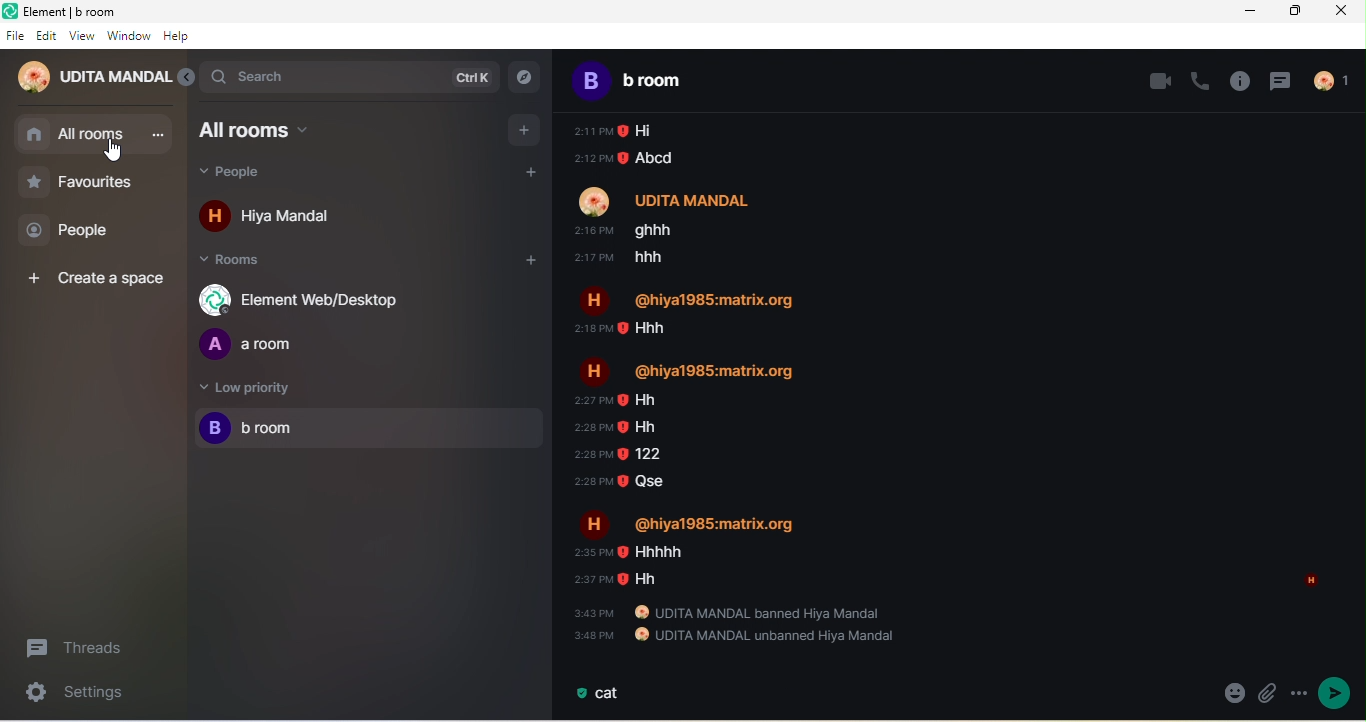 This screenshot has height=722, width=1366. I want to click on favourites, so click(91, 183).